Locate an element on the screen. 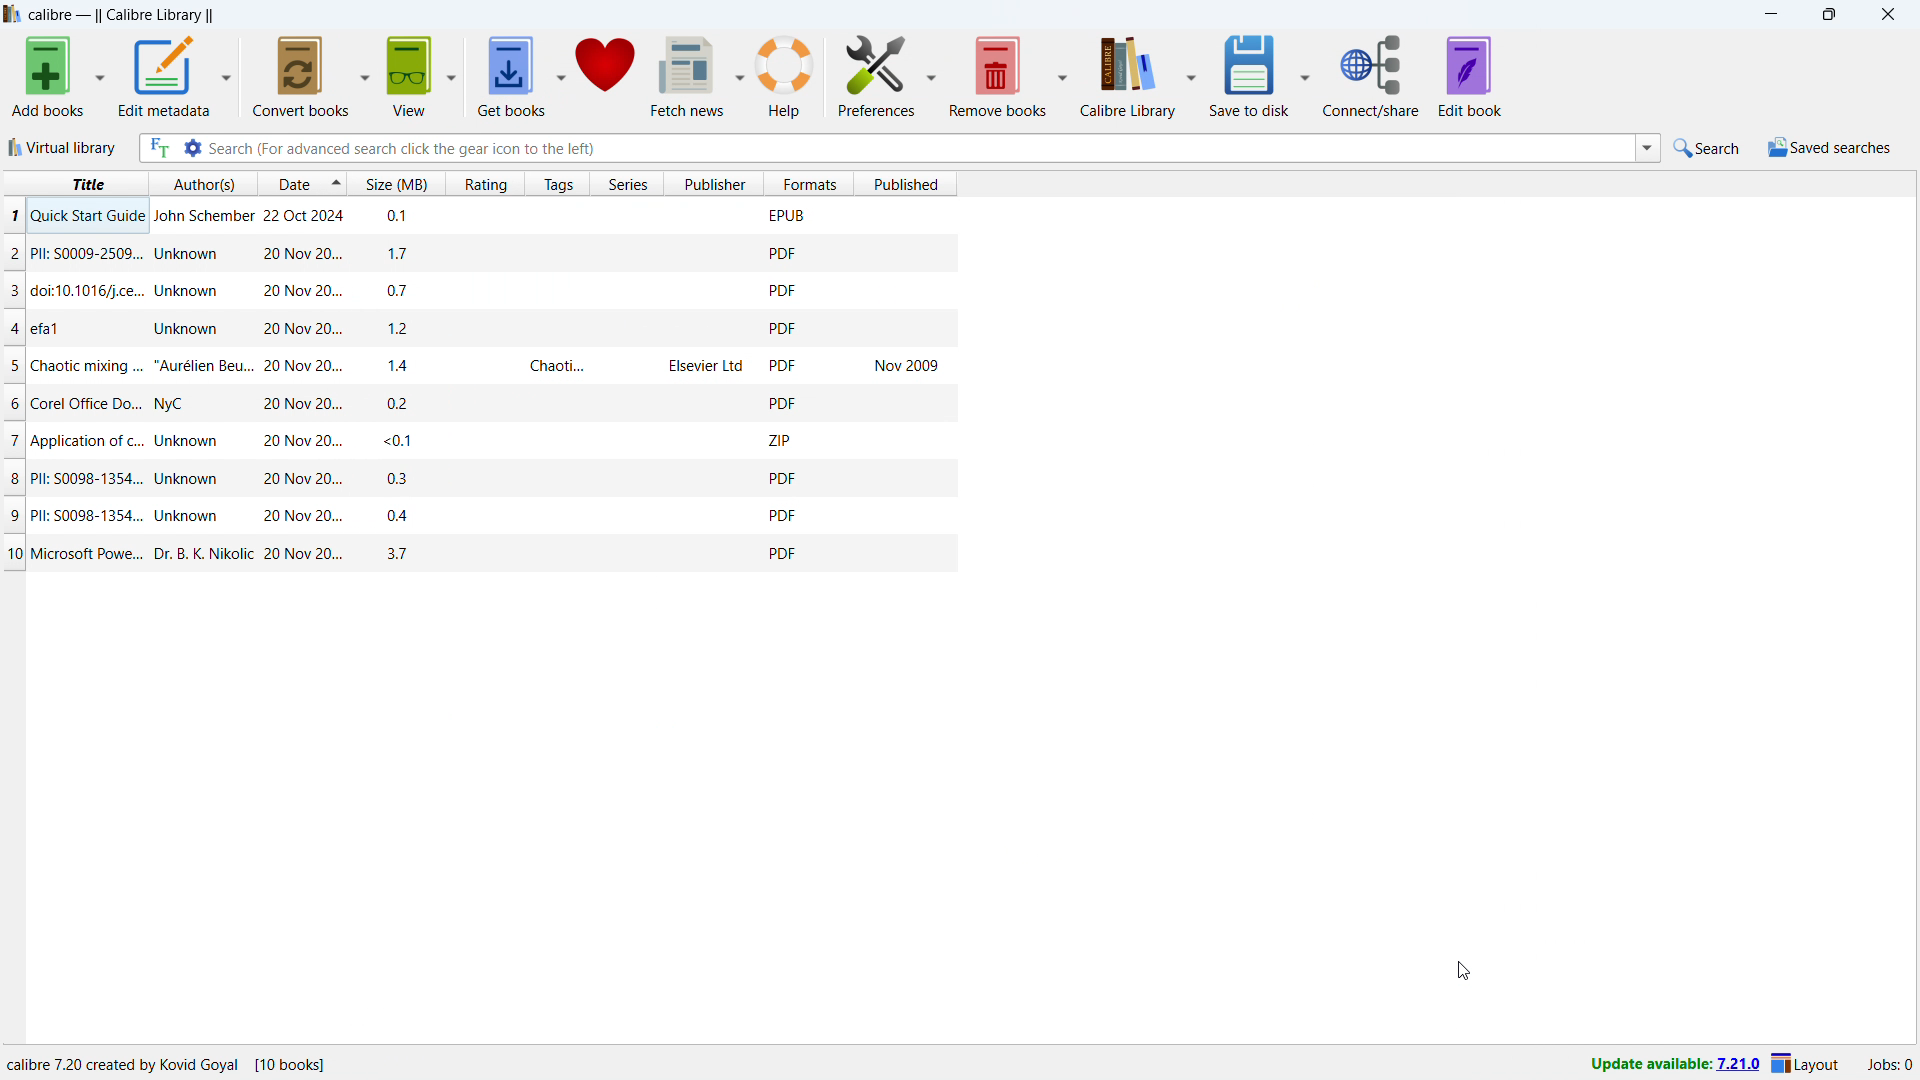  cursor is located at coordinates (1461, 970).